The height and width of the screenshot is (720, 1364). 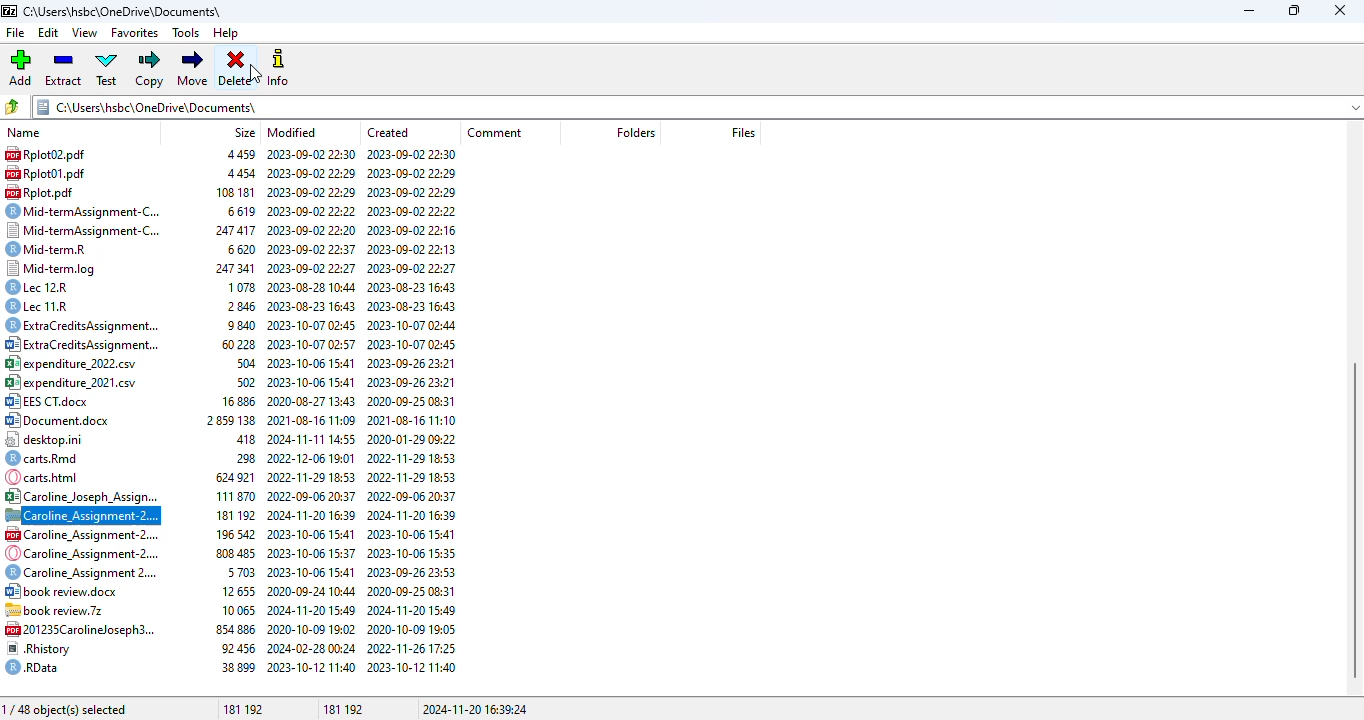 What do you see at coordinates (312, 266) in the screenshot?
I see `2023-09-02 22-27` at bounding box center [312, 266].